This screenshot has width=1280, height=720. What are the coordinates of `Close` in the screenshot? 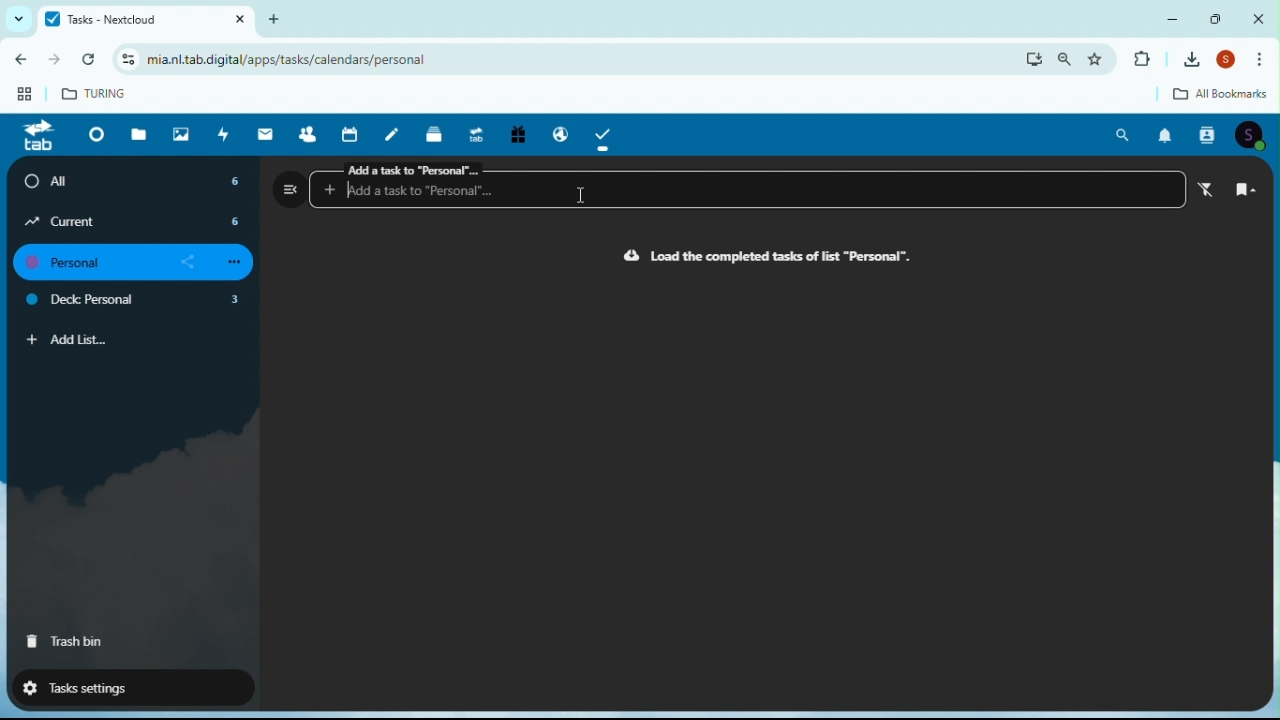 It's located at (1258, 18).